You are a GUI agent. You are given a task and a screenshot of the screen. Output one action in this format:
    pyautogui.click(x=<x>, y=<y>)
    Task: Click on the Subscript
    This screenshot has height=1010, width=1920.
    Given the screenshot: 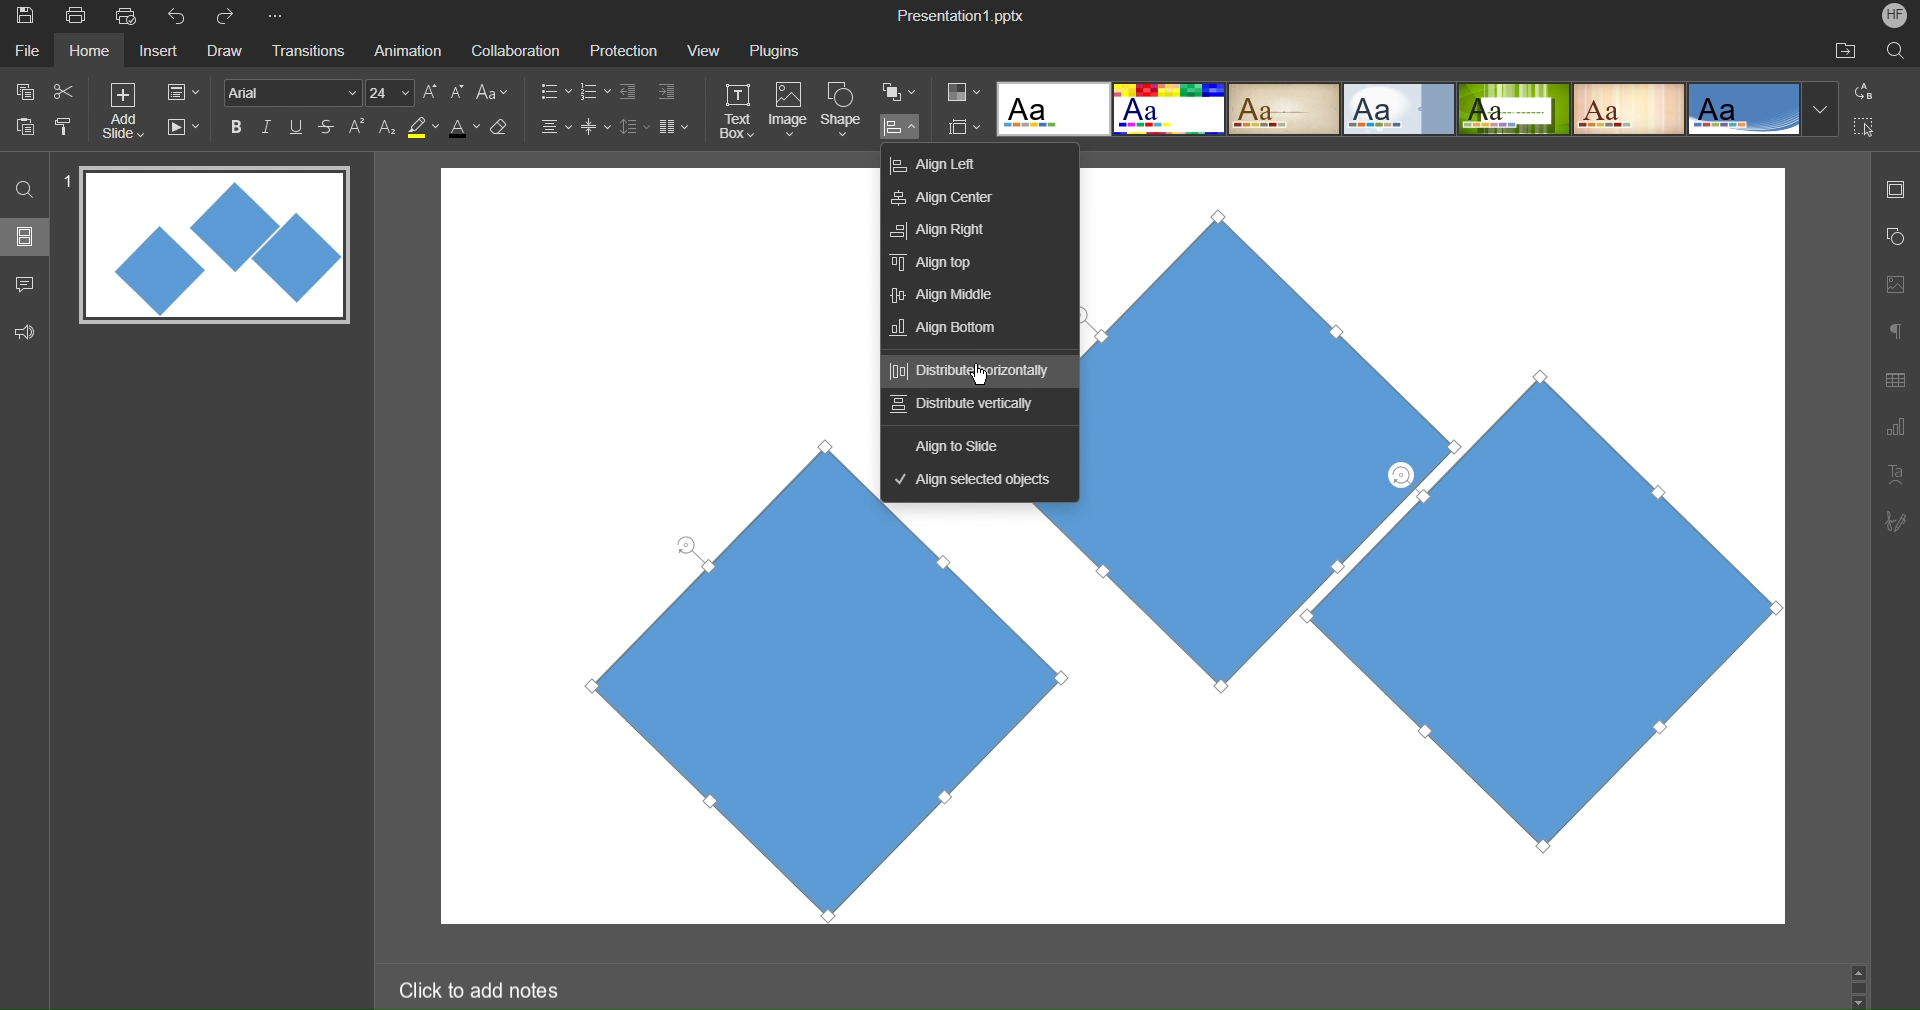 What is the action you would take?
    pyautogui.click(x=389, y=126)
    